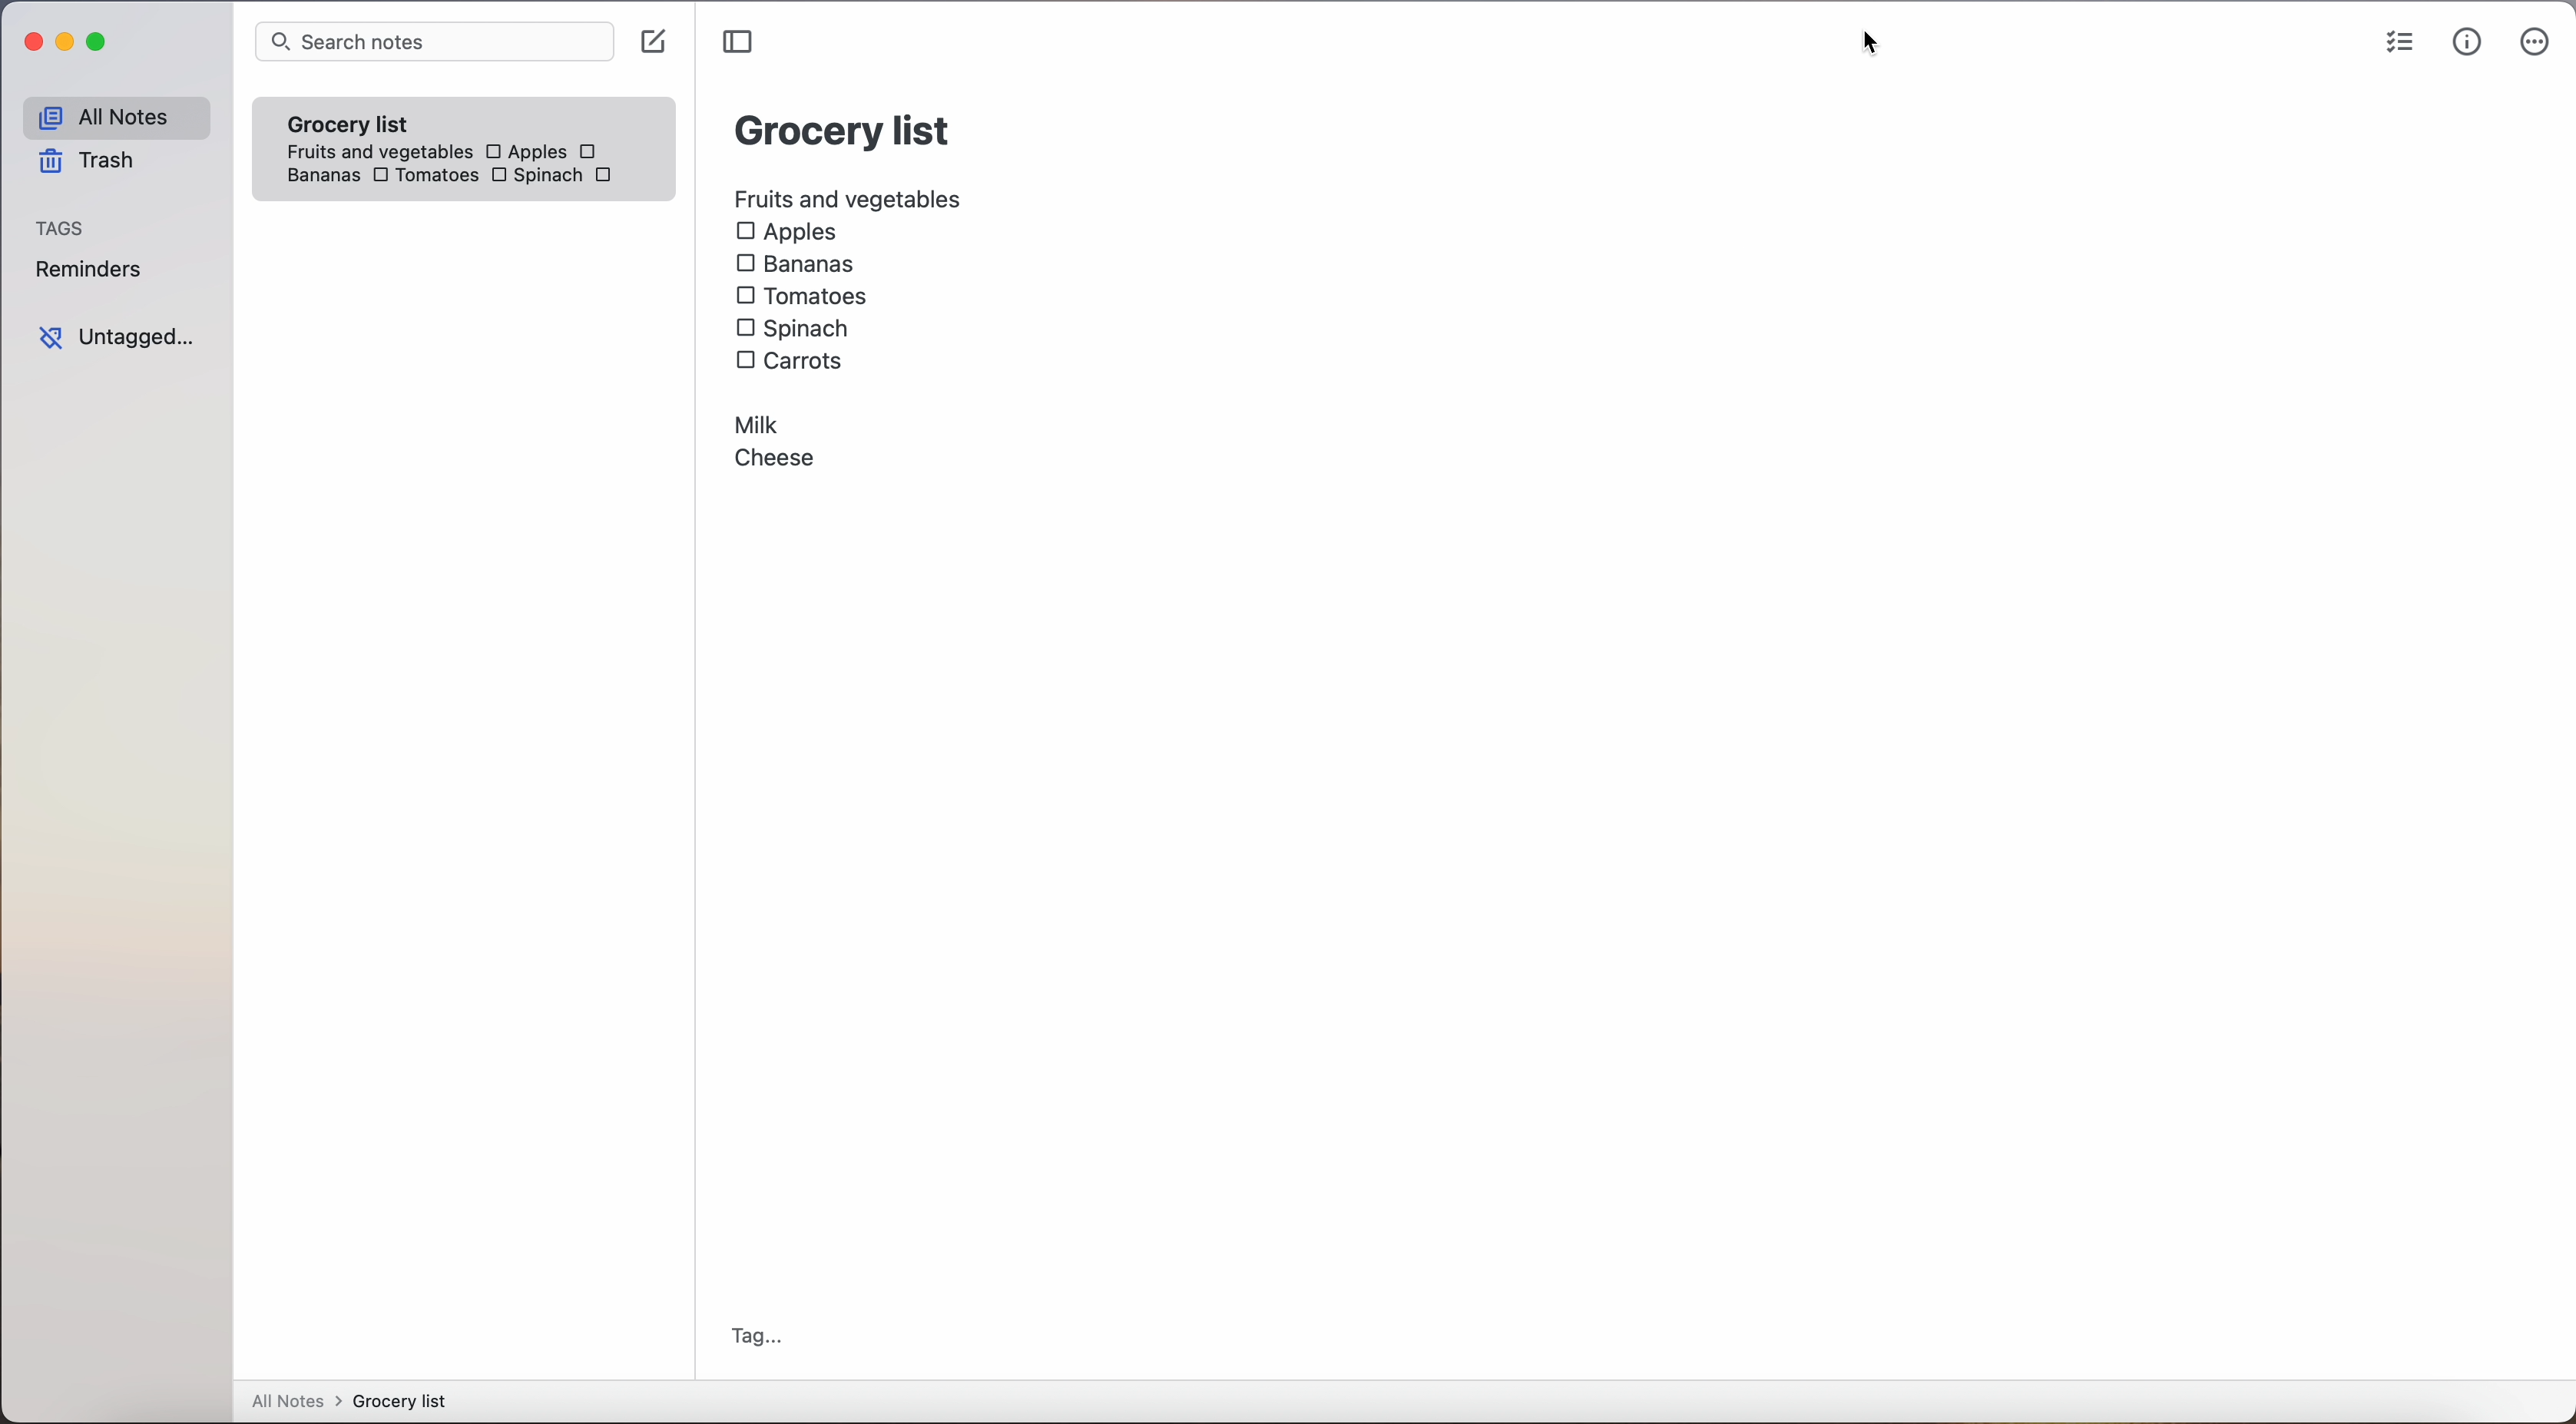 Image resolution: width=2576 pixels, height=1424 pixels. I want to click on all notes, so click(348, 1402).